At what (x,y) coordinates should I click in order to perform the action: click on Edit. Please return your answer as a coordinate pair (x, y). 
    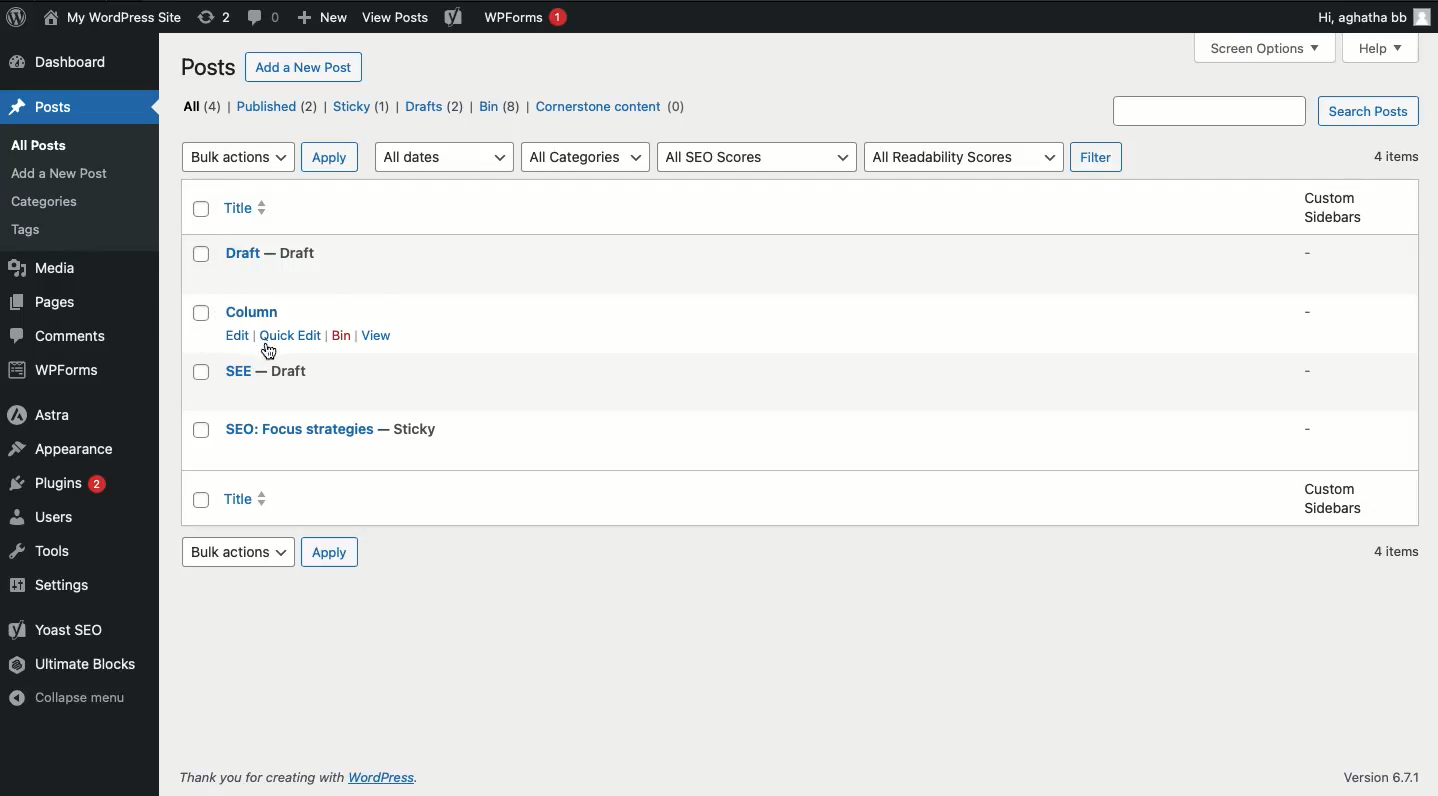
    Looking at the image, I should click on (236, 335).